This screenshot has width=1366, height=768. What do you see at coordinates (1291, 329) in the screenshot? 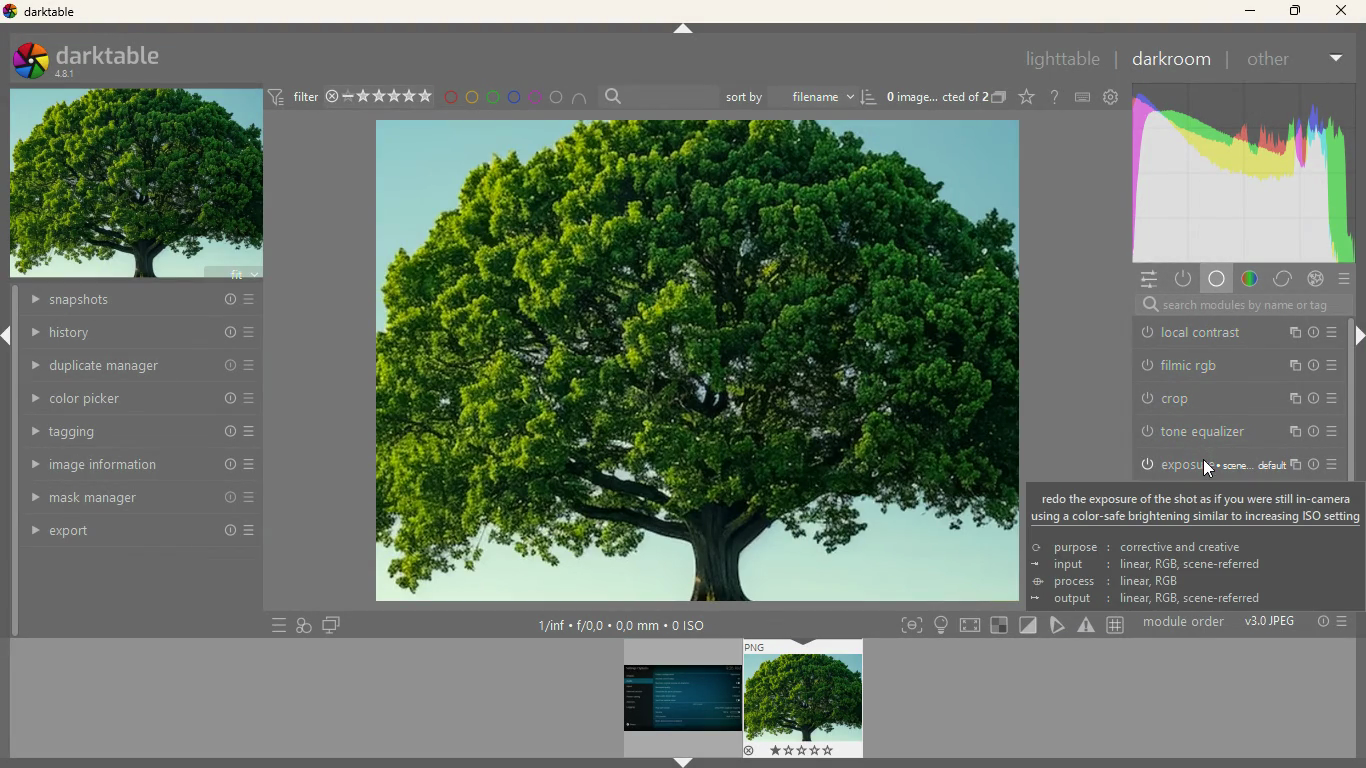
I see `info` at bounding box center [1291, 329].